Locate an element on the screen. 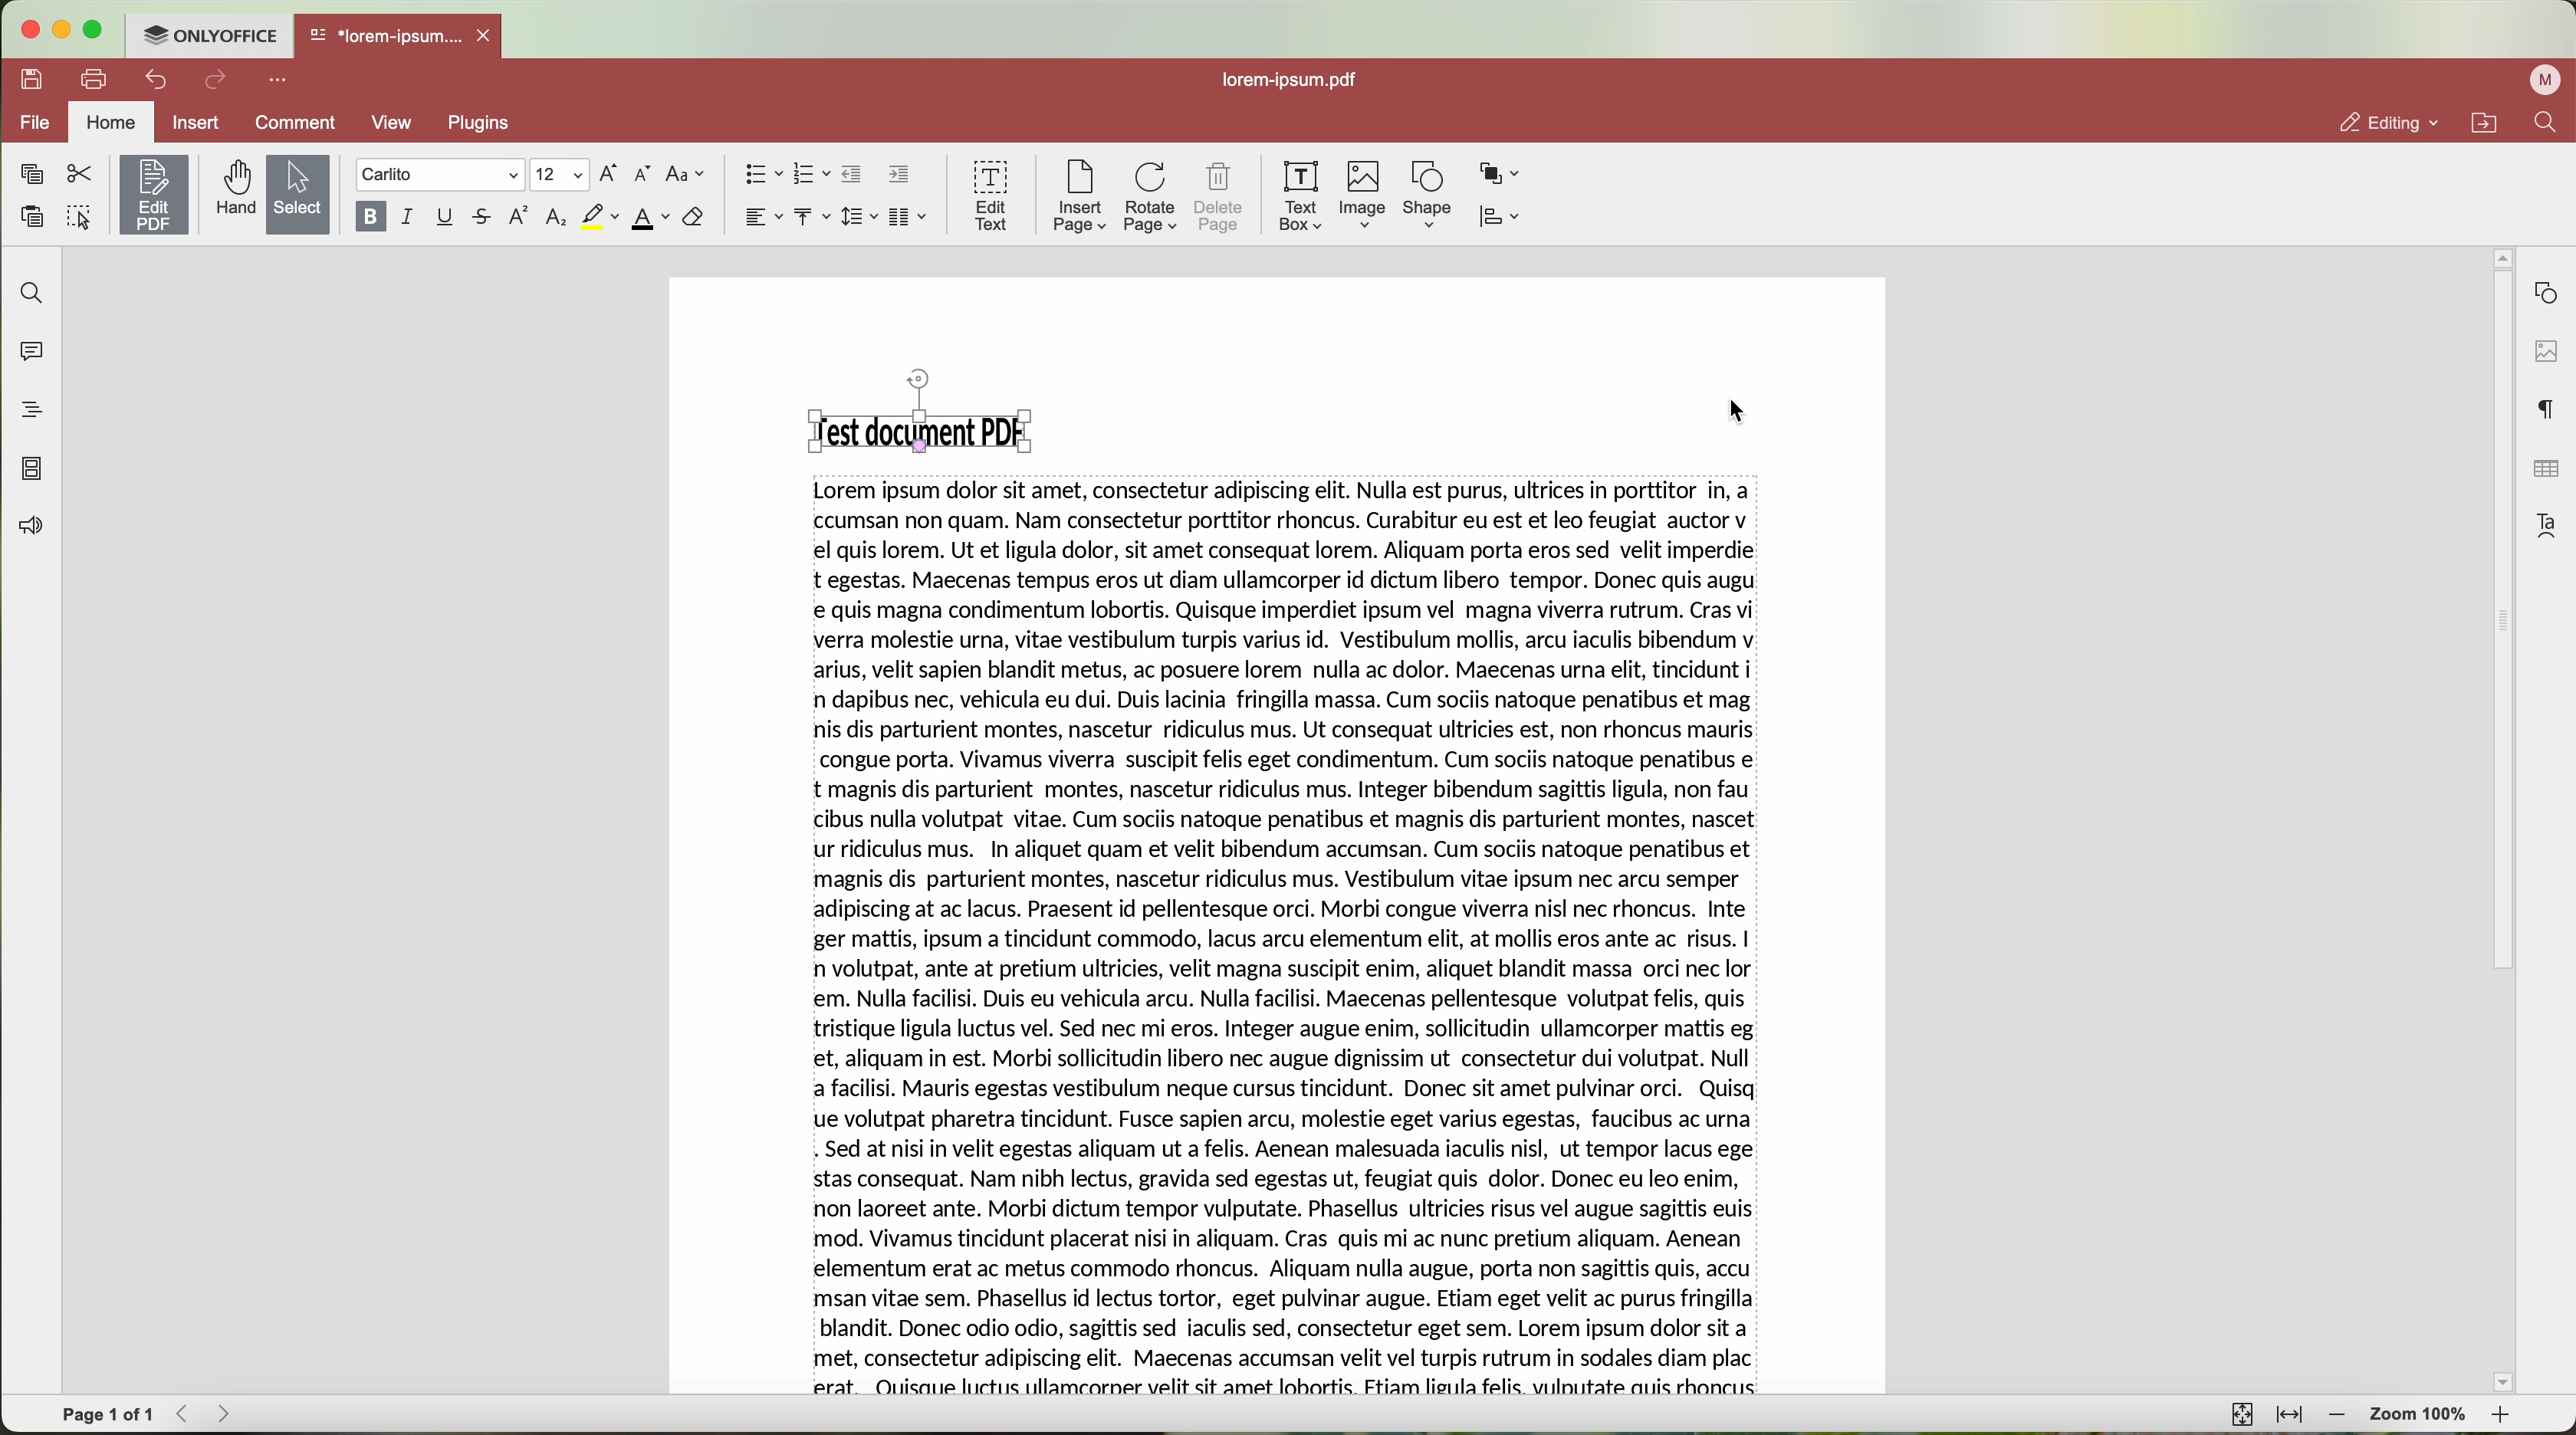  fit to width is located at coordinates (2289, 1416).